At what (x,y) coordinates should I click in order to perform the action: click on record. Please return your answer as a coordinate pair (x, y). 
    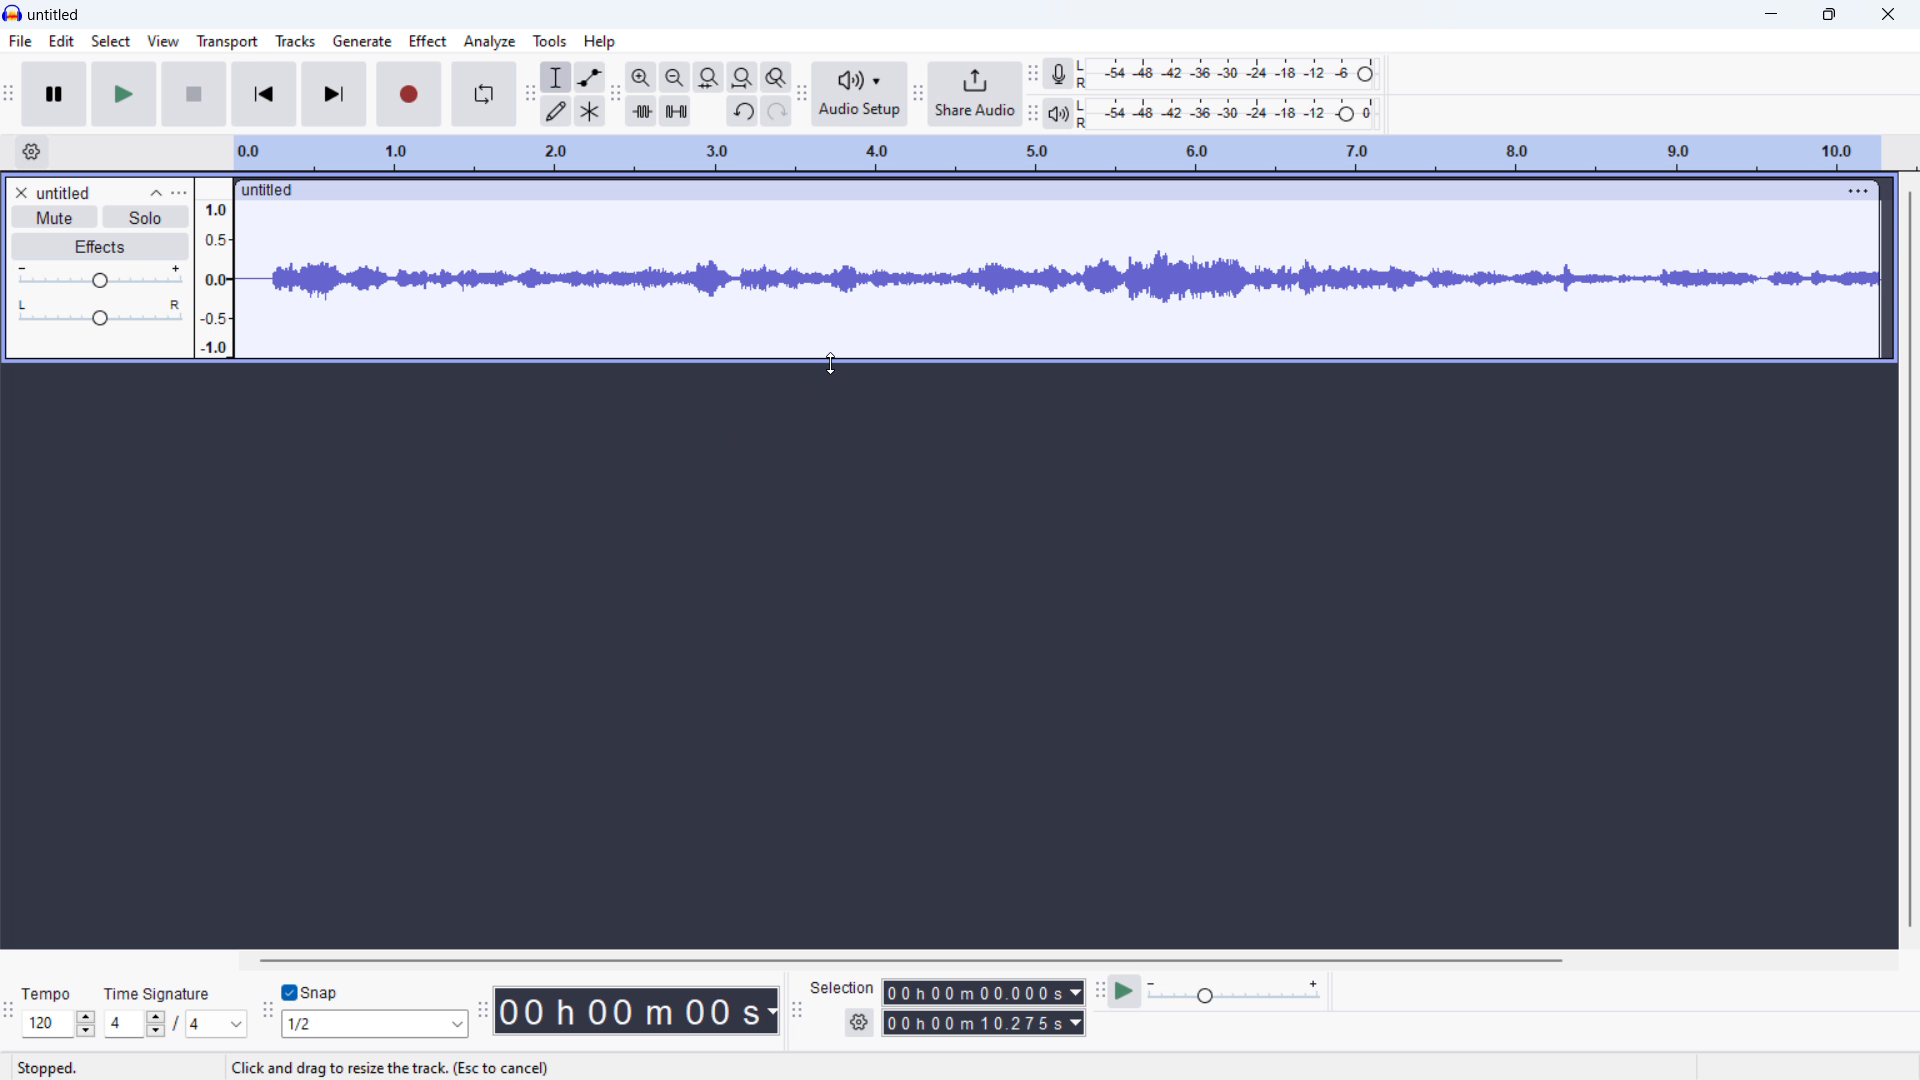
    Looking at the image, I should click on (408, 94).